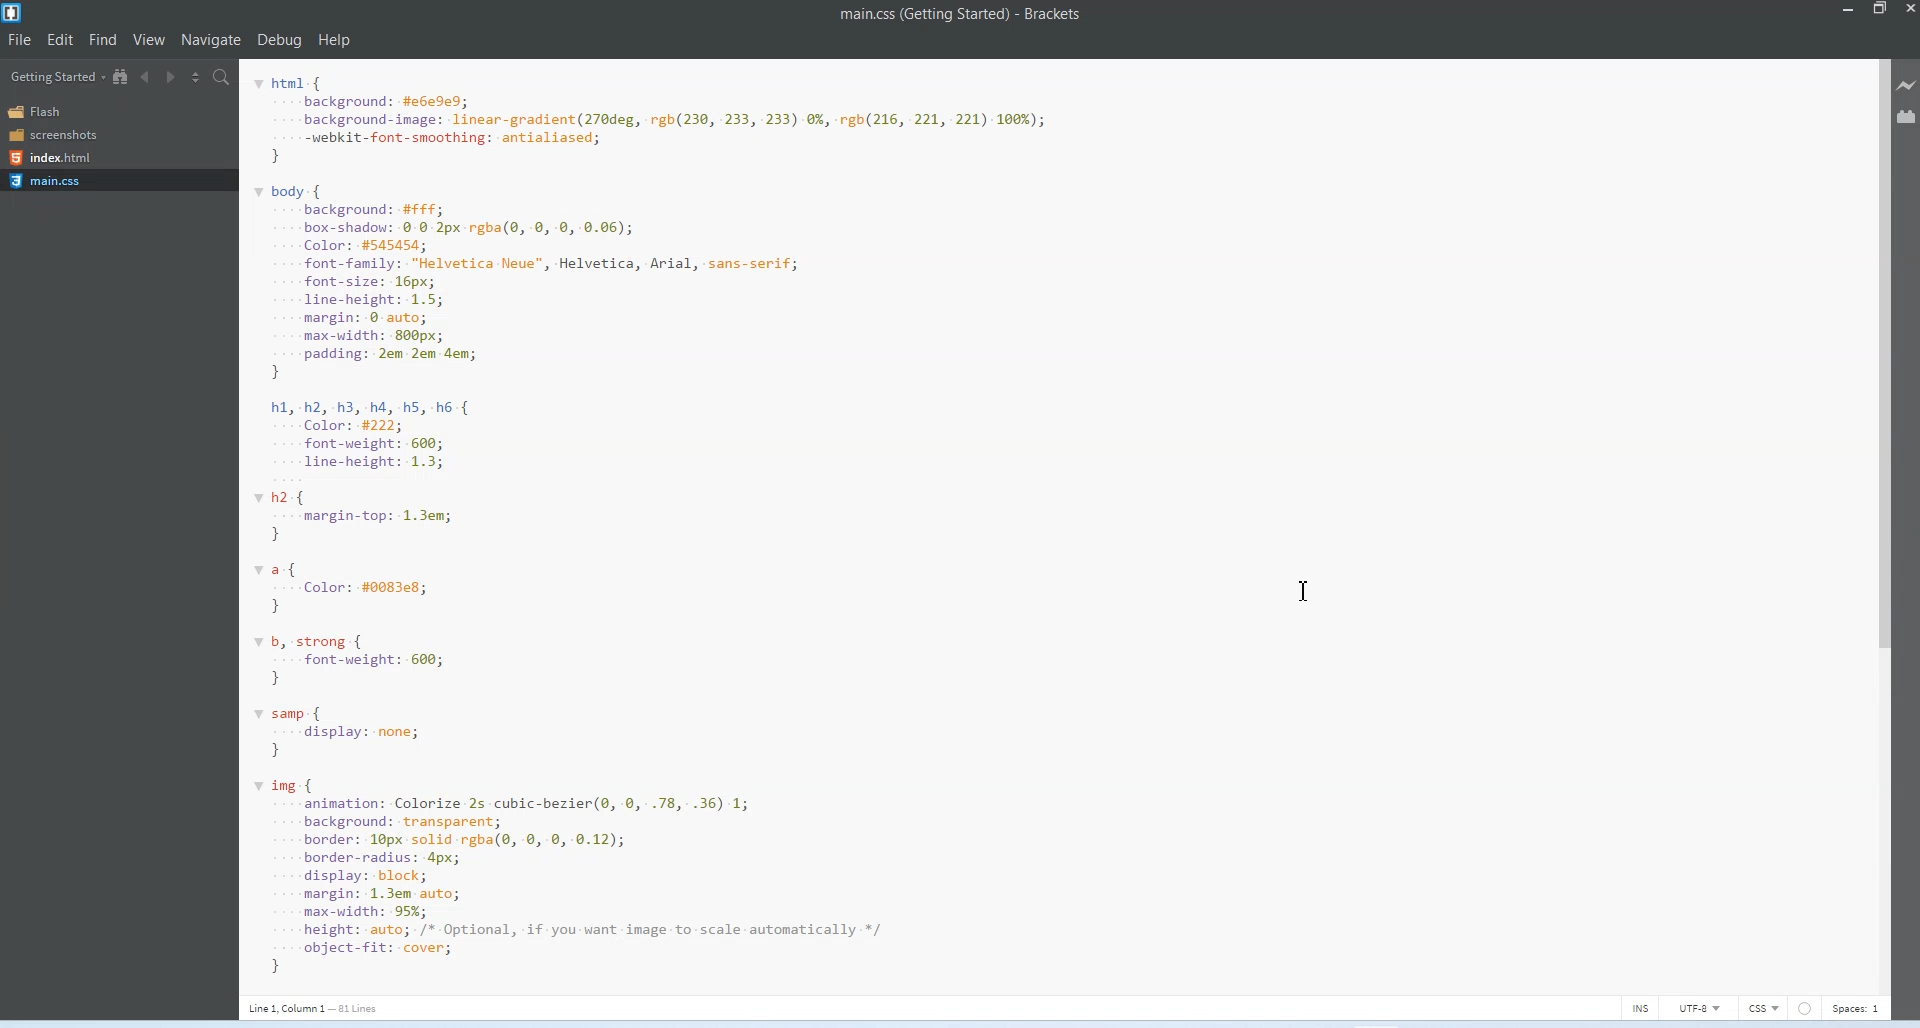  I want to click on Show in file Tree, so click(121, 77).